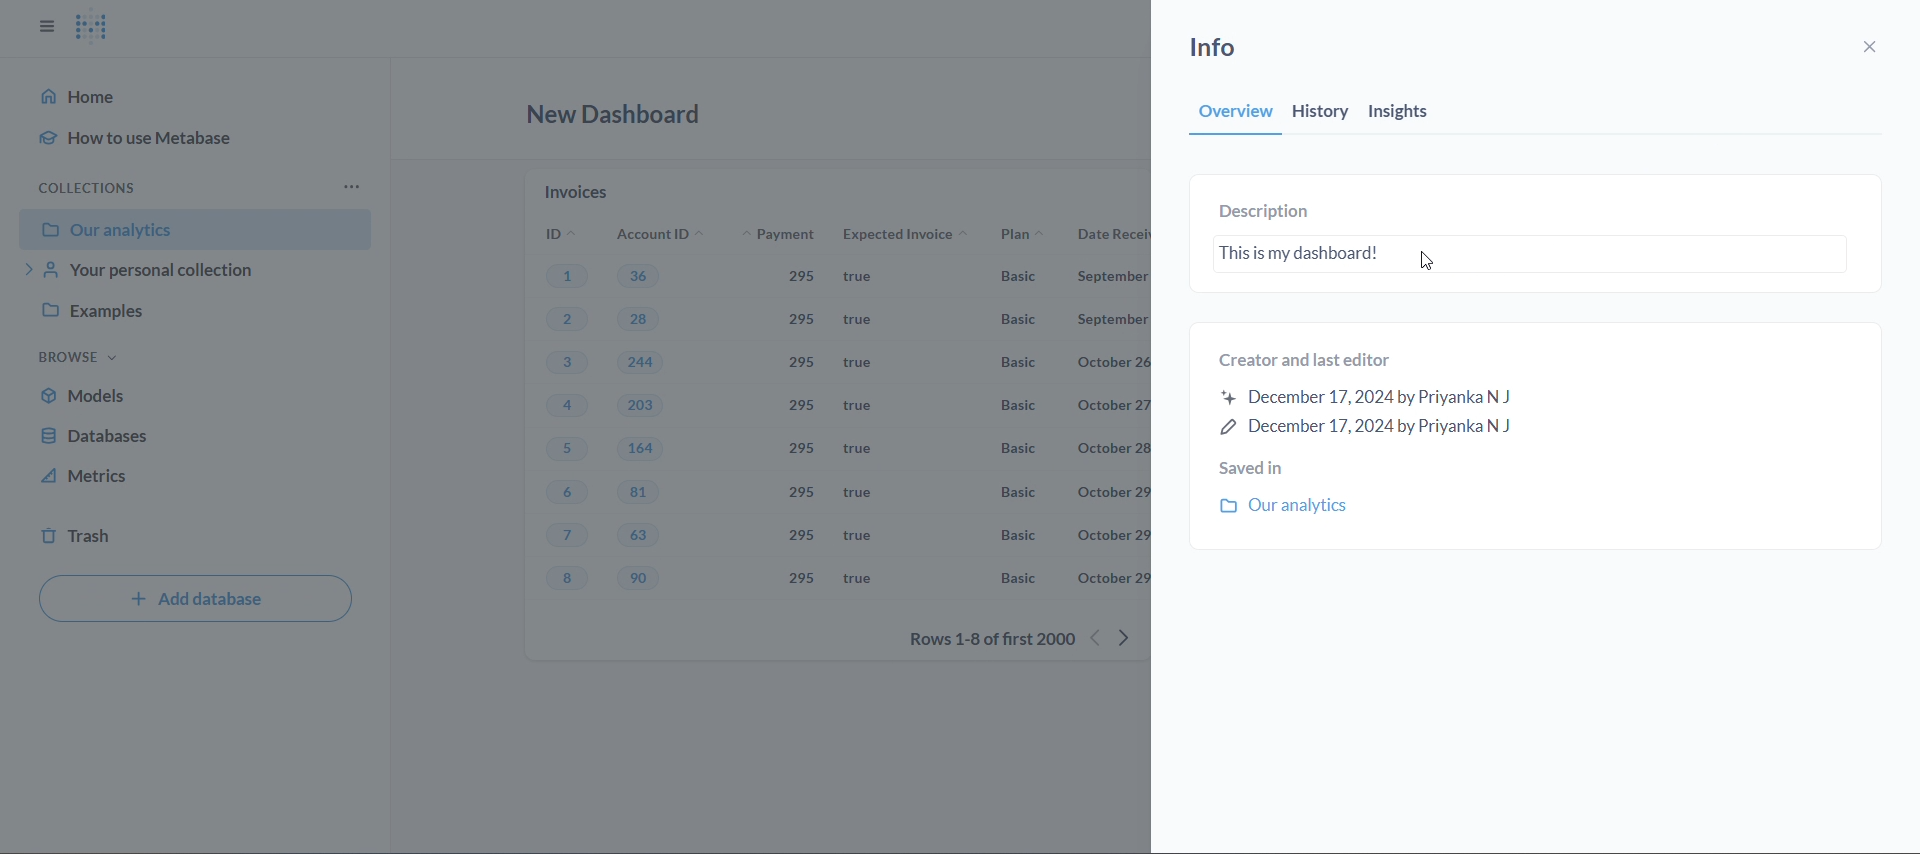  What do you see at coordinates (78, 356) in the screenshot?
I see `browse` at bounding box center [78, 356].